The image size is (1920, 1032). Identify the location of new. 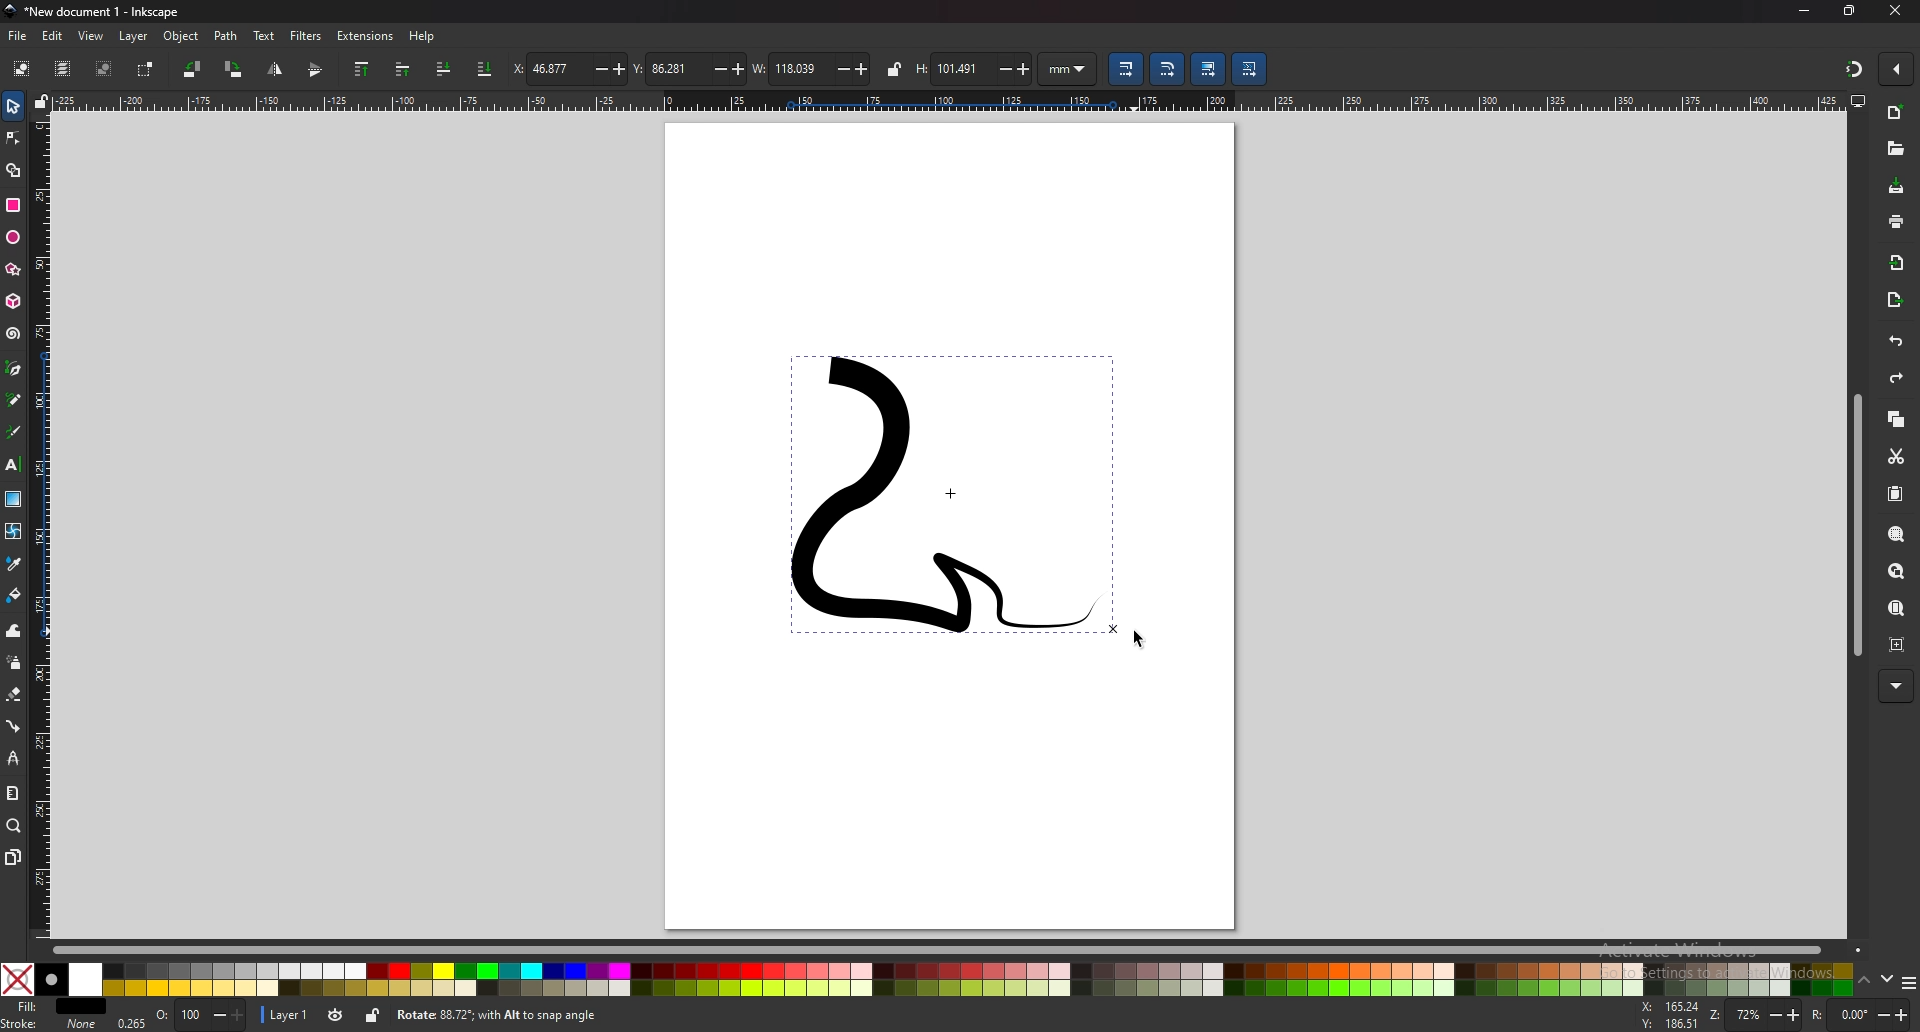
(1897, 114).